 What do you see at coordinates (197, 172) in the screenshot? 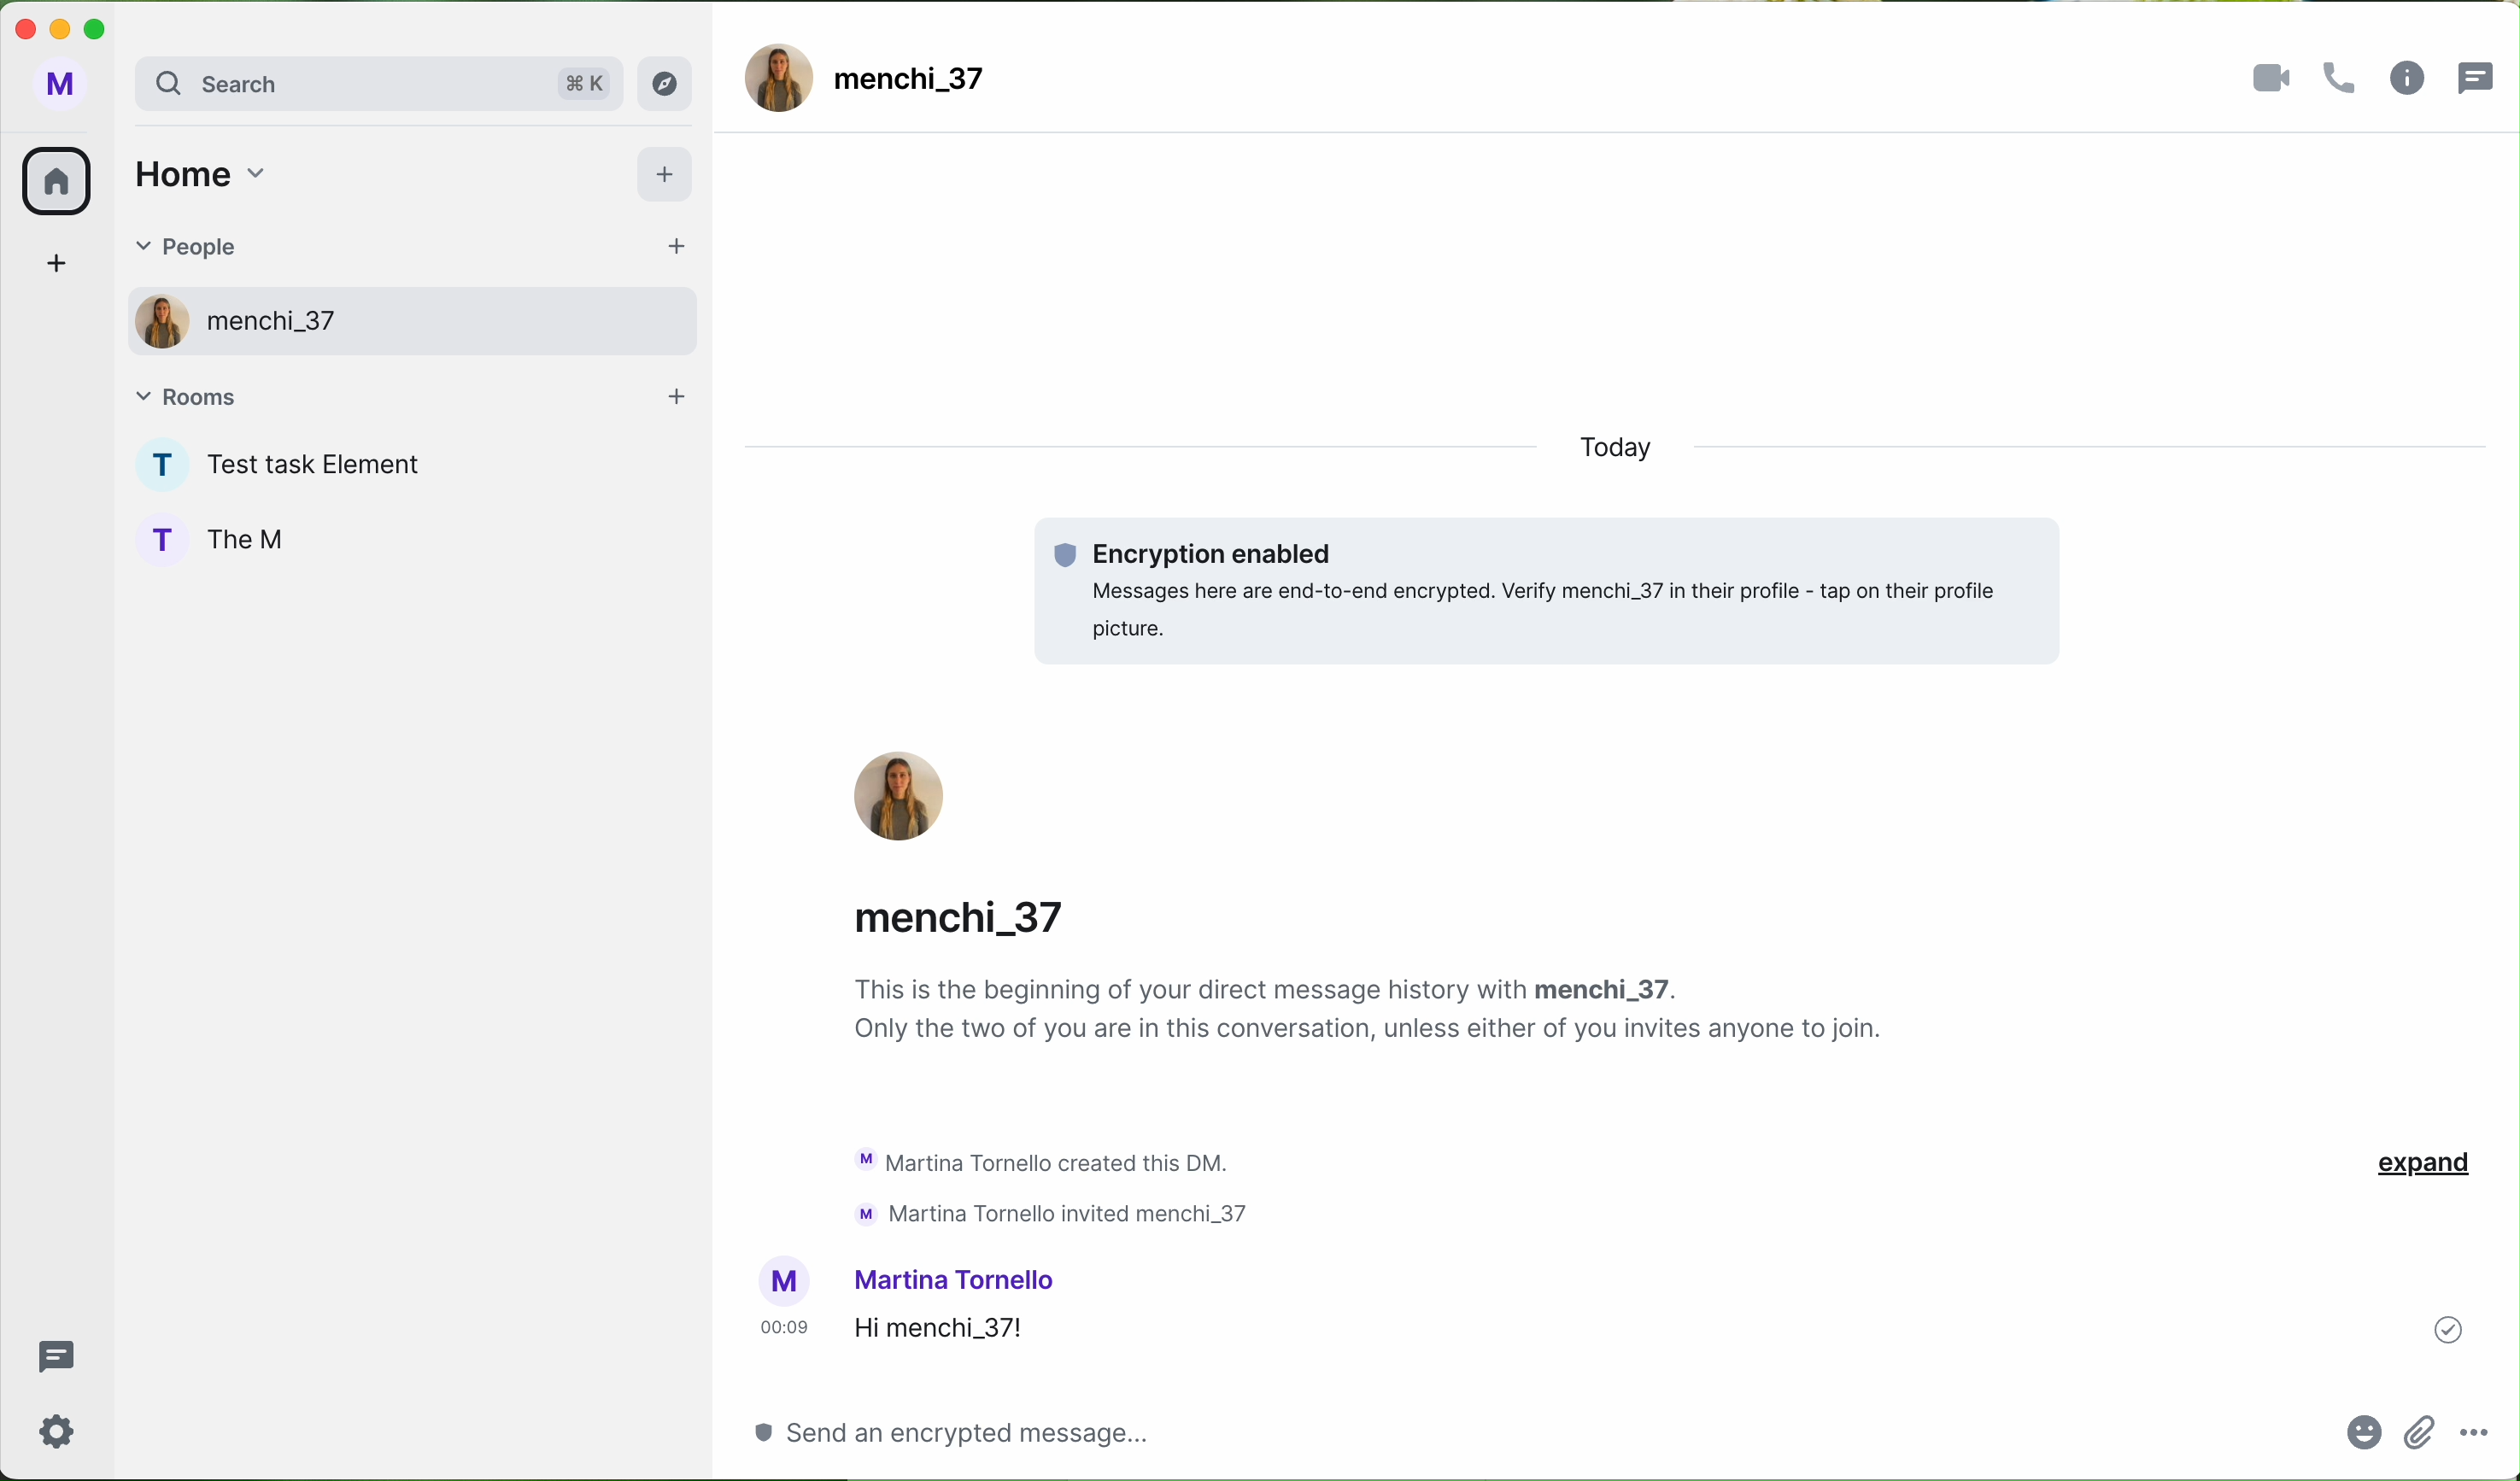
I see `home` at bounding box center [197, 172].